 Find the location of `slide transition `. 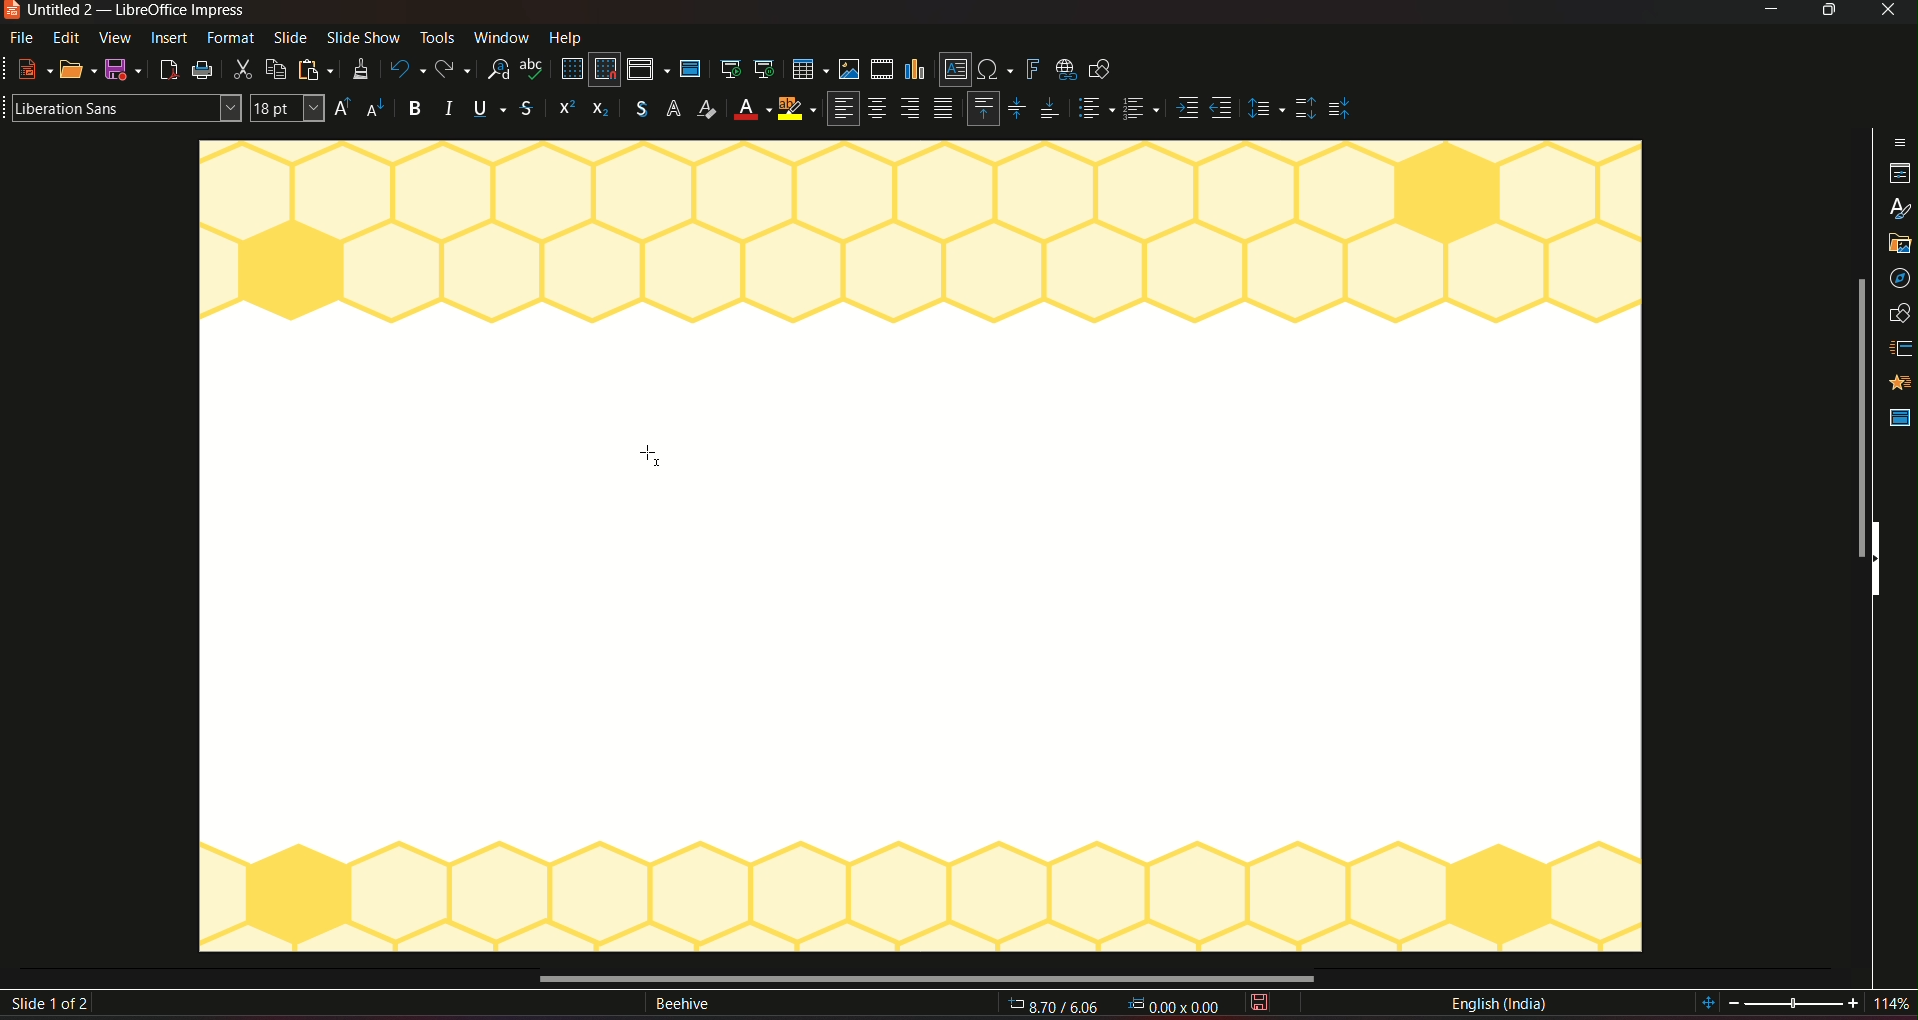

slide transition  is located at coordinates (1902, 307).